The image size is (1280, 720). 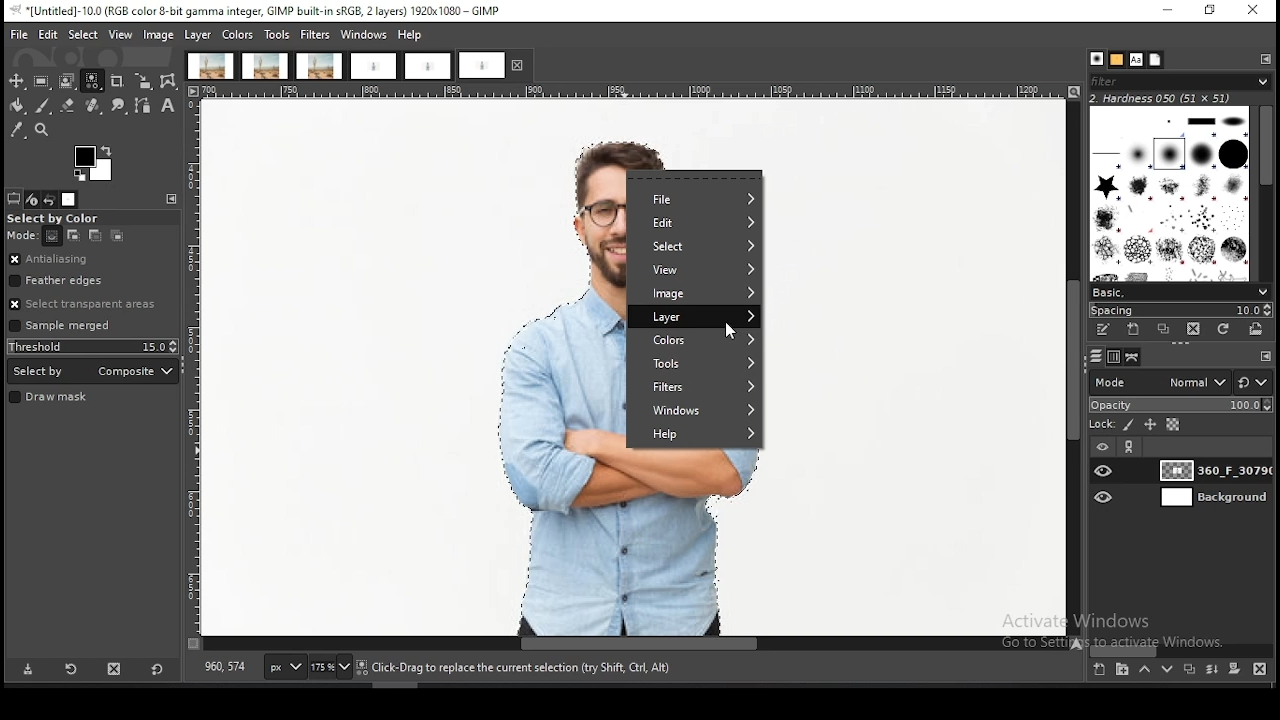 What do you see at coordinates (332, 668) in the screenshot?
I see `zoom status` at bounding box center [332, 668].